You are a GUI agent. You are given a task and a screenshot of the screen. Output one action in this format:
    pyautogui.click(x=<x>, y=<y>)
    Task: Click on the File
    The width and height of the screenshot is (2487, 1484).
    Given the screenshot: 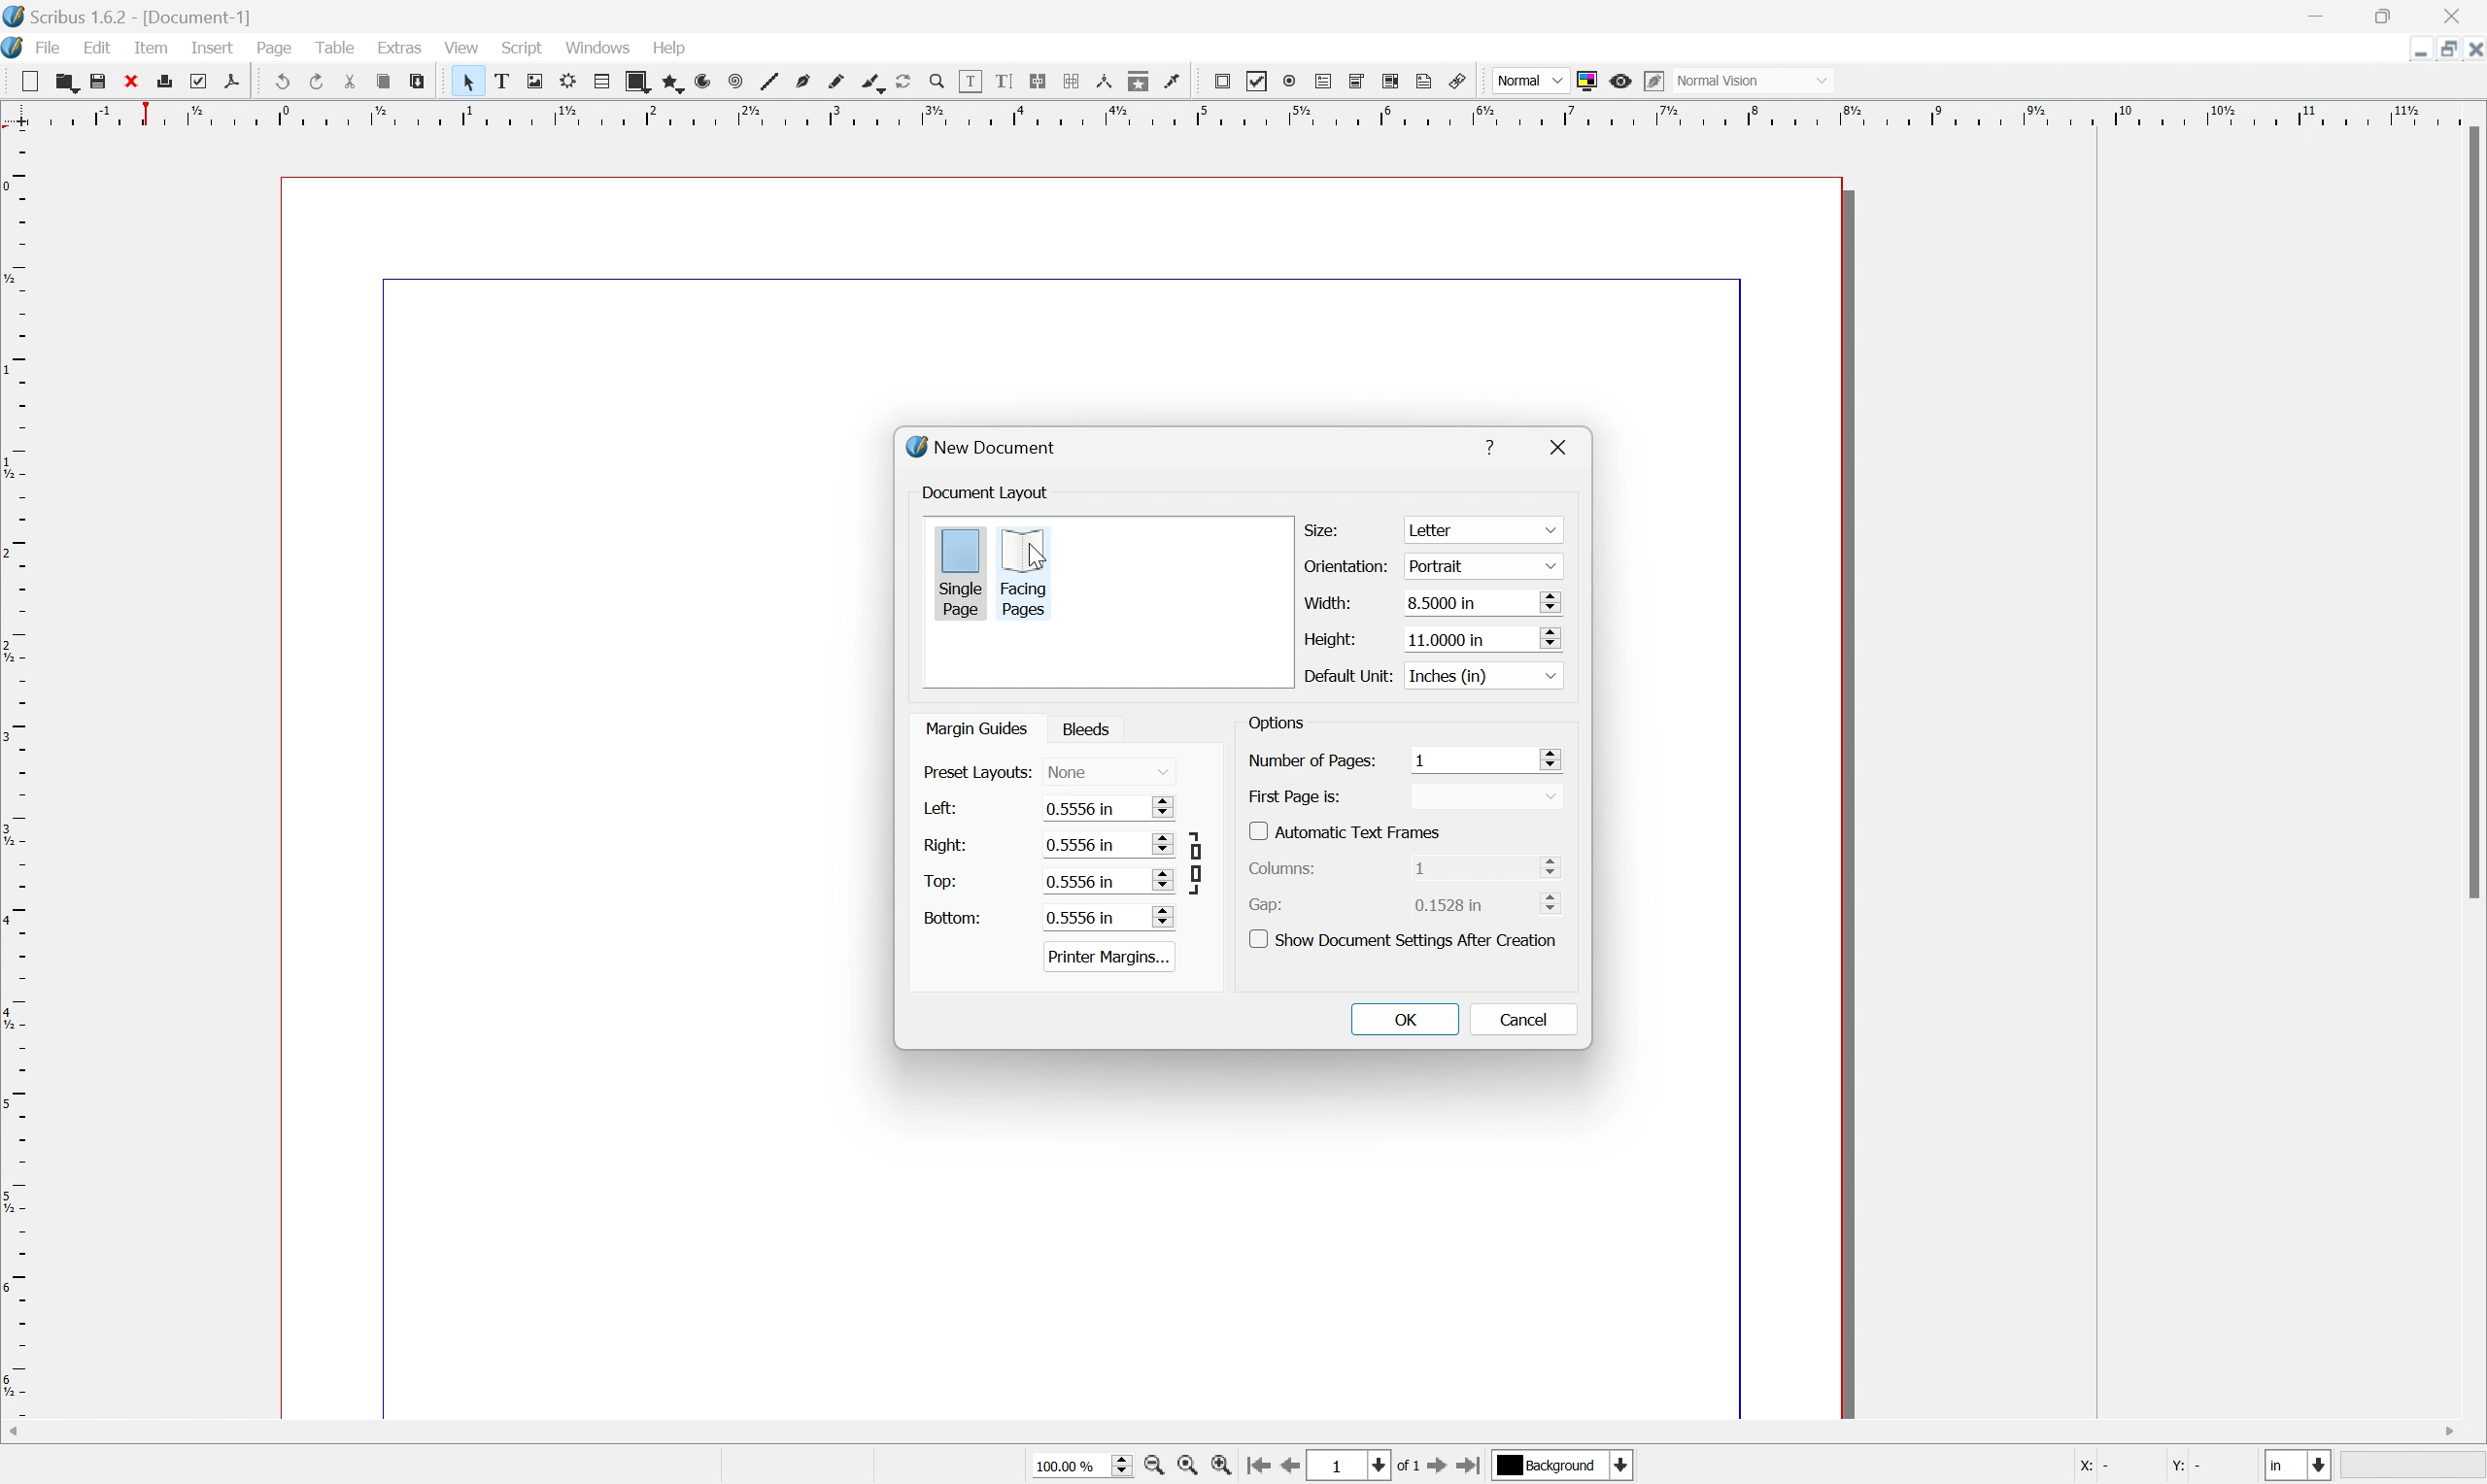 What is the action you would take?
    pyautogui.click(x=51, y=49)
    